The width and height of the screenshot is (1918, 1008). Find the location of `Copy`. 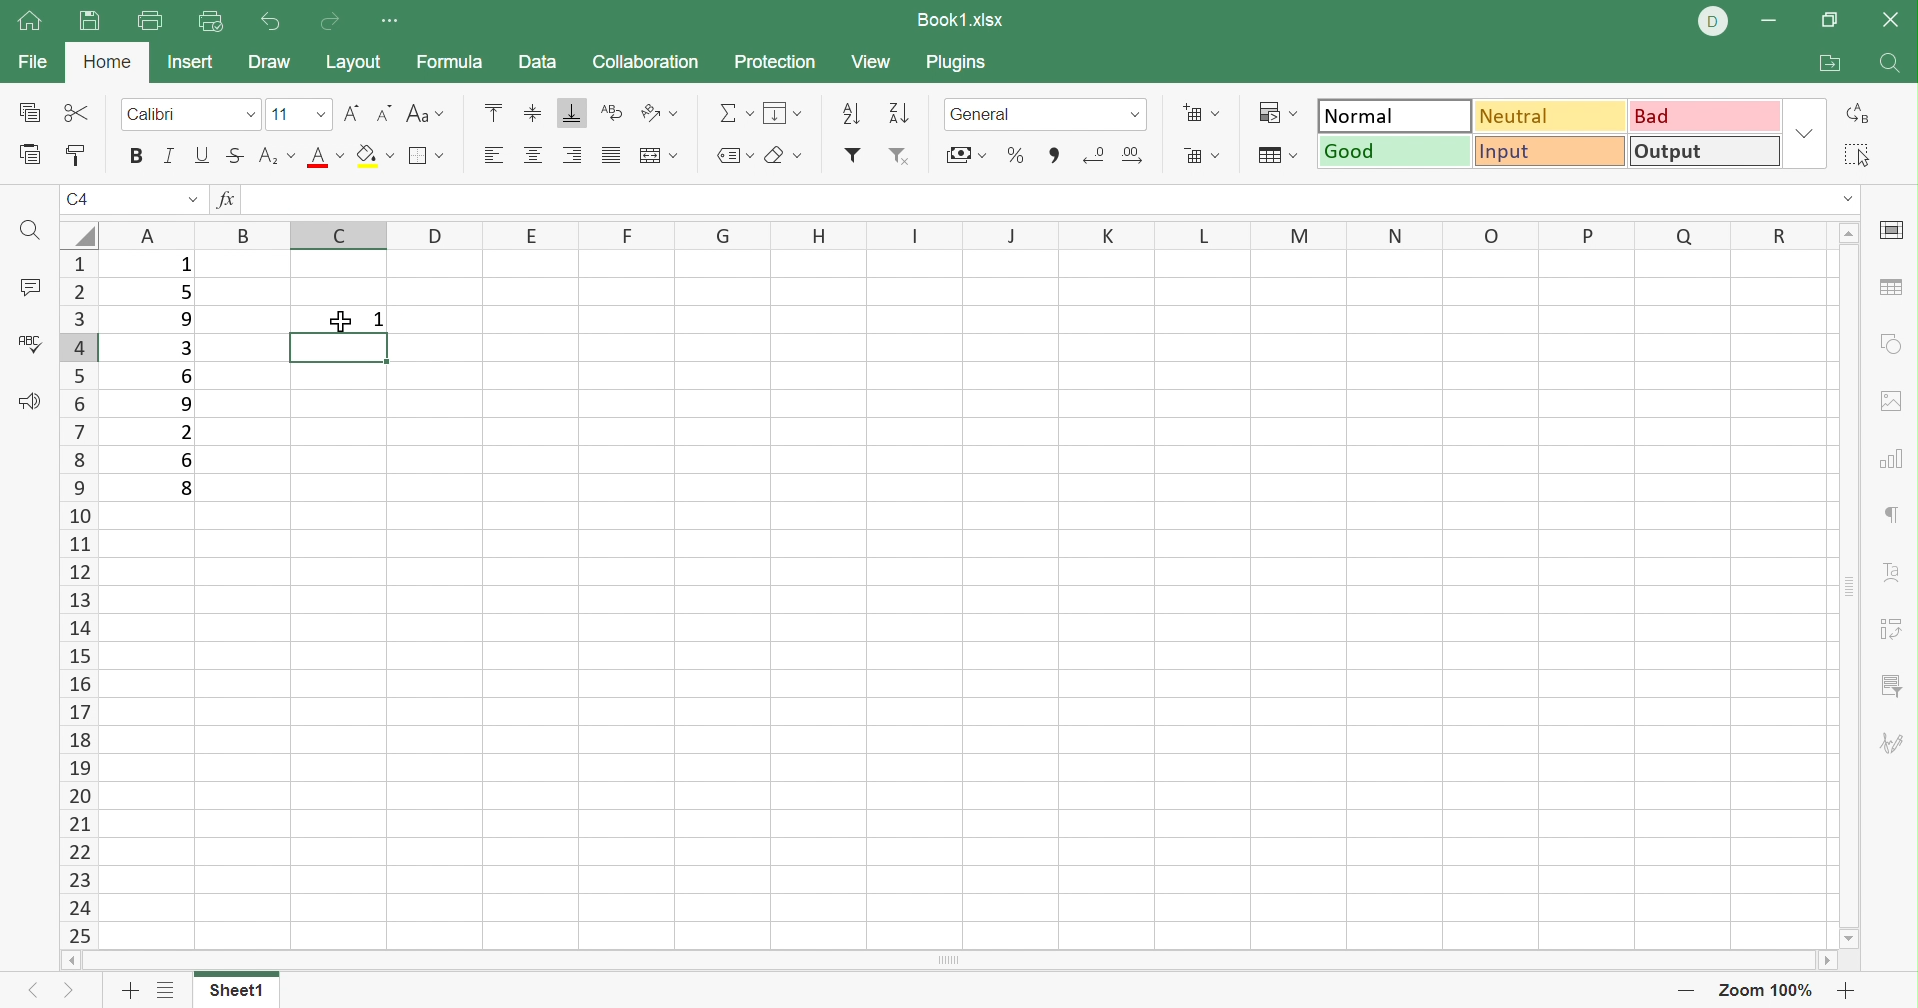

Copy is located at coordinates (25, 114).